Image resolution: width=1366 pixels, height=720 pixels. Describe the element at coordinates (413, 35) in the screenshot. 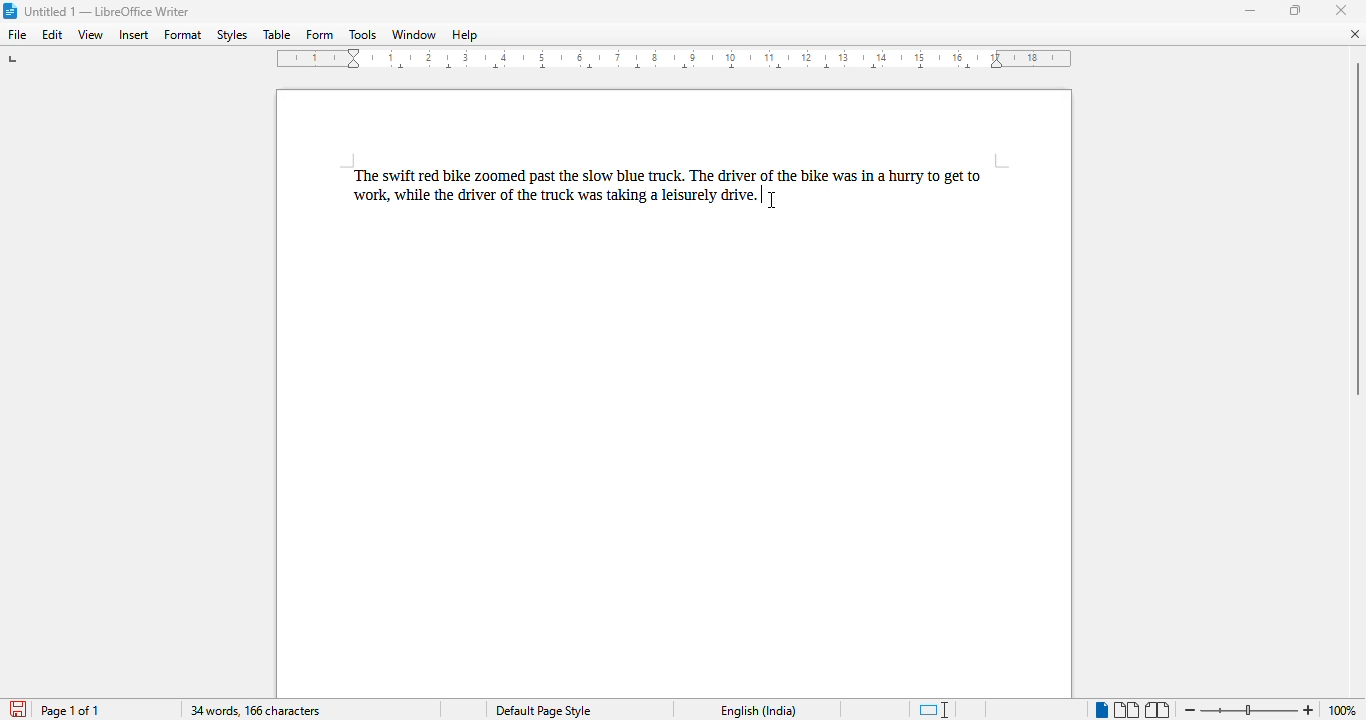

I see `window` at that location.